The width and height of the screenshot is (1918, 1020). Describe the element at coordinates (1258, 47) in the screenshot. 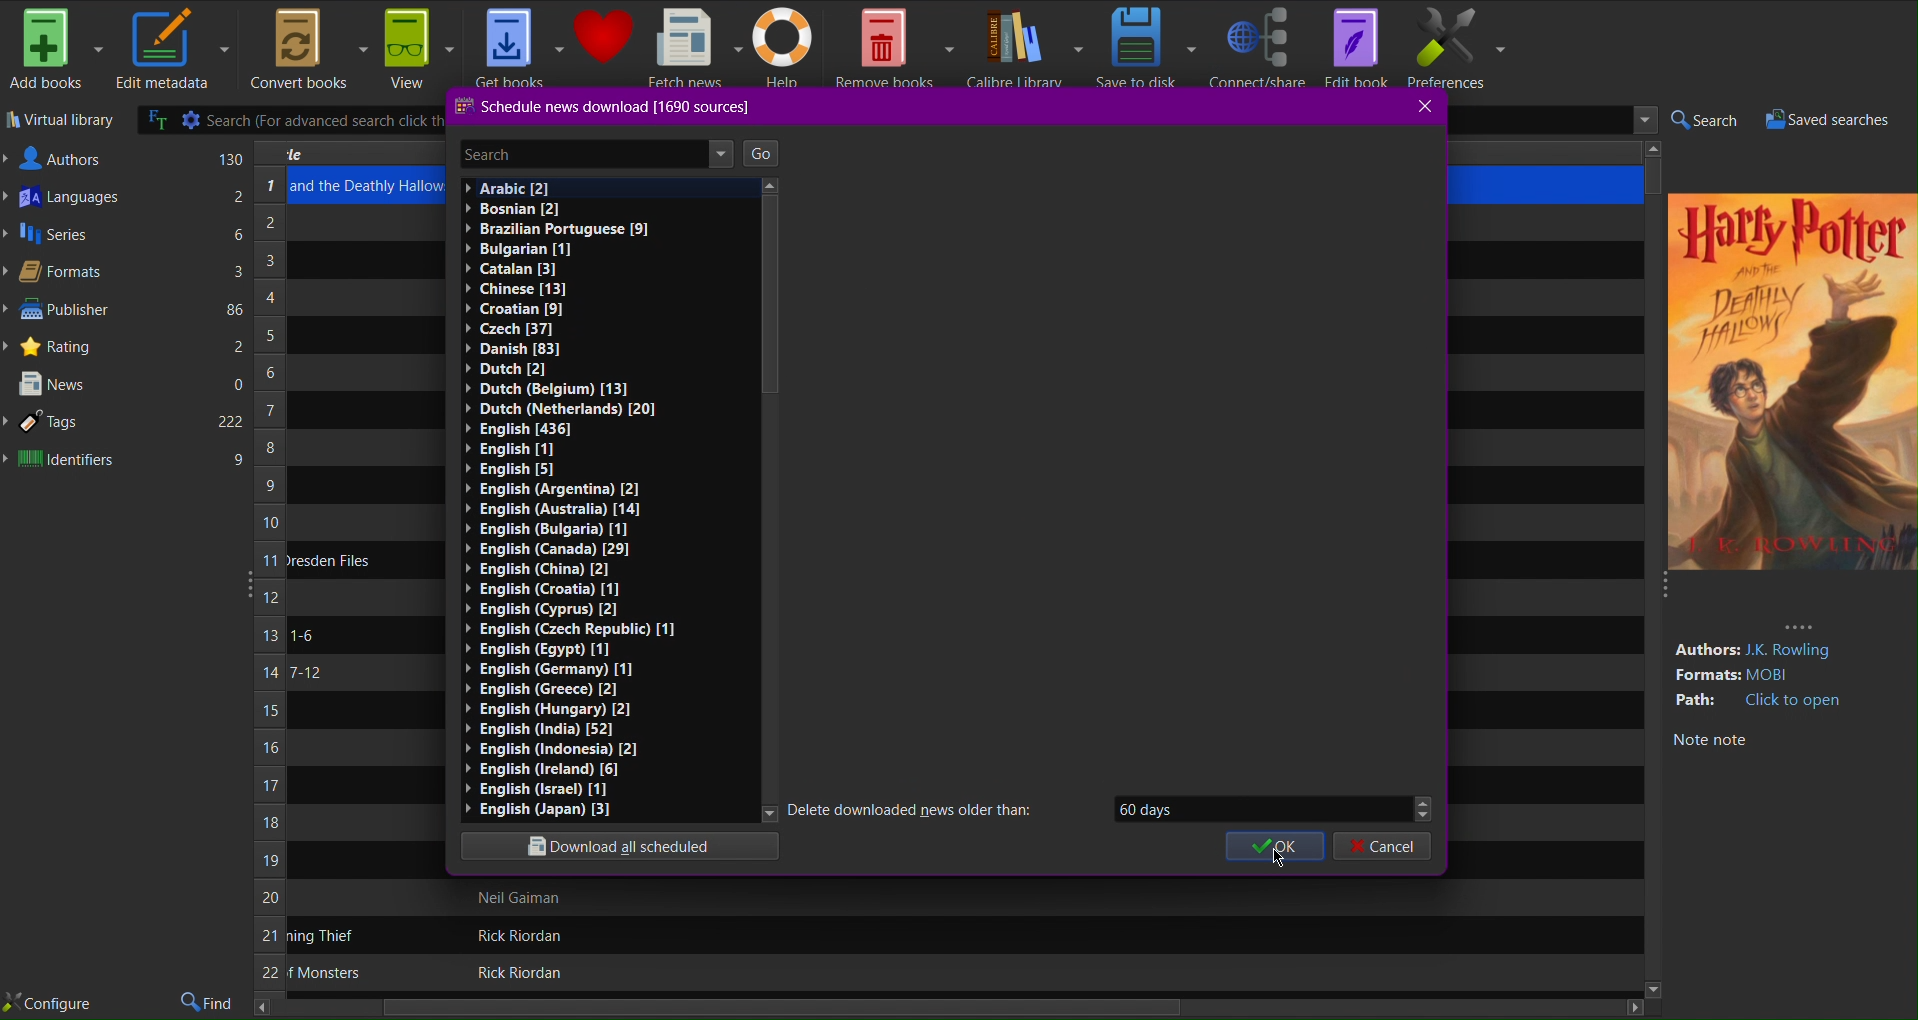

I see `Connect/Share` at that location.